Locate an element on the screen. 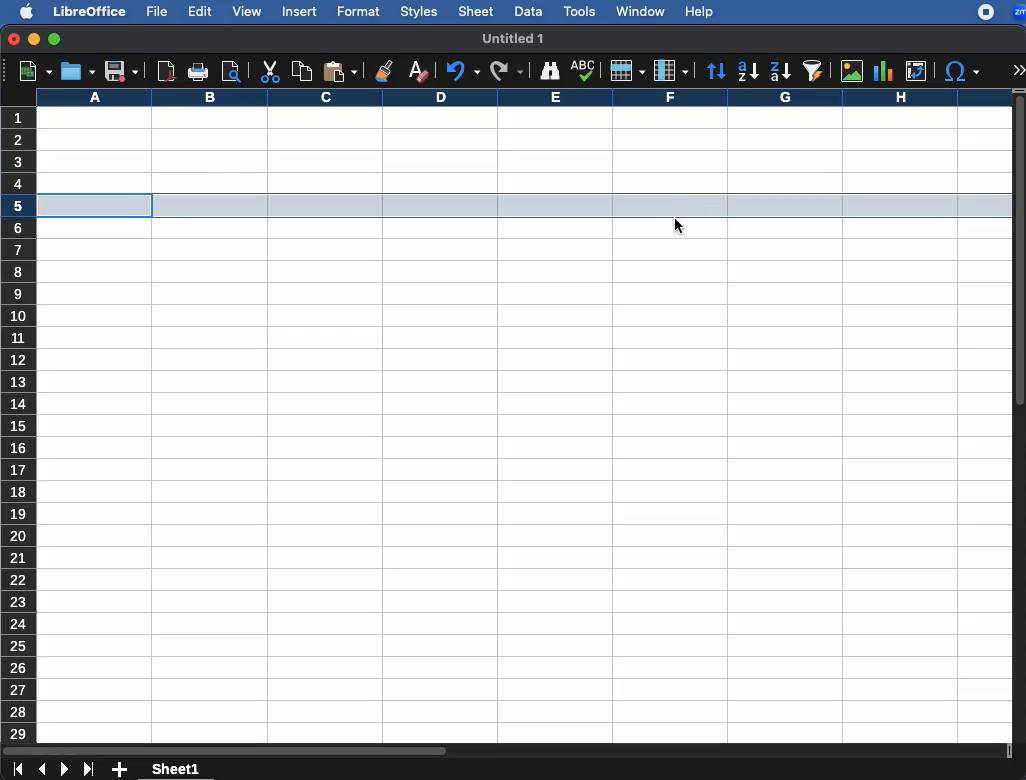 This screenshot has width=1026, height=780. copy is located at coordinates (299, 72).